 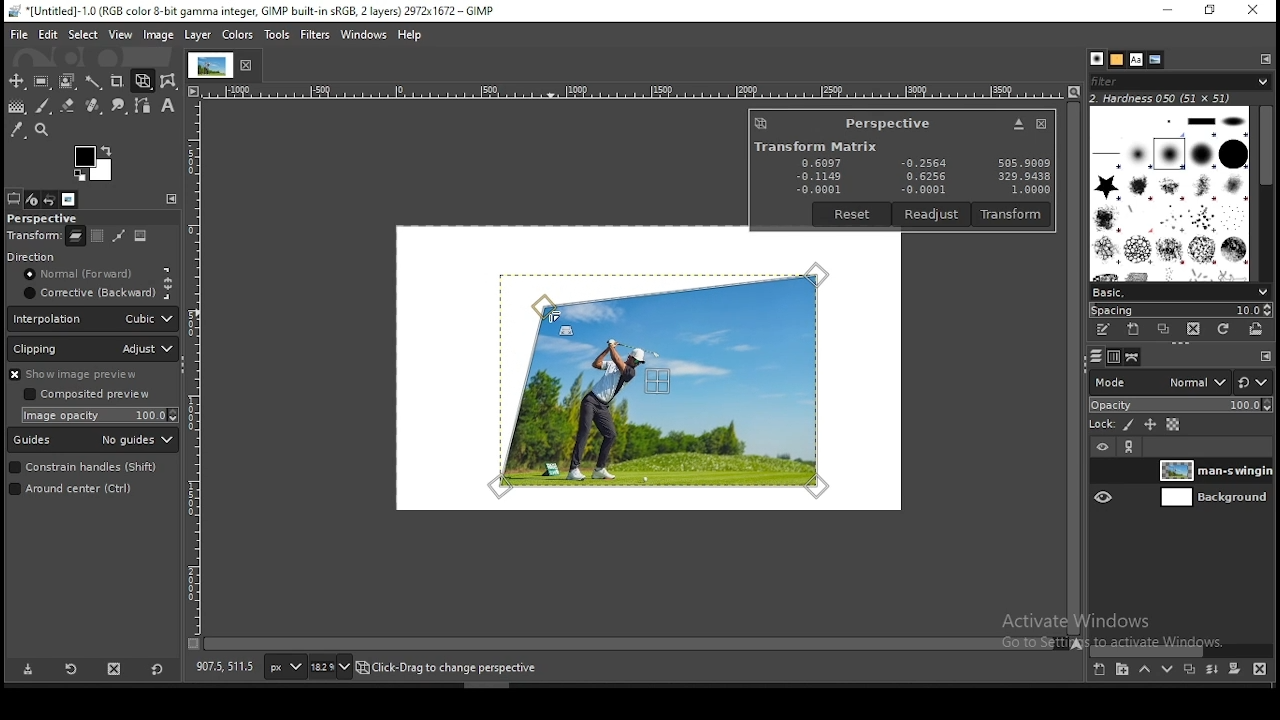 I want to click on image, so click(x=142, y=238).